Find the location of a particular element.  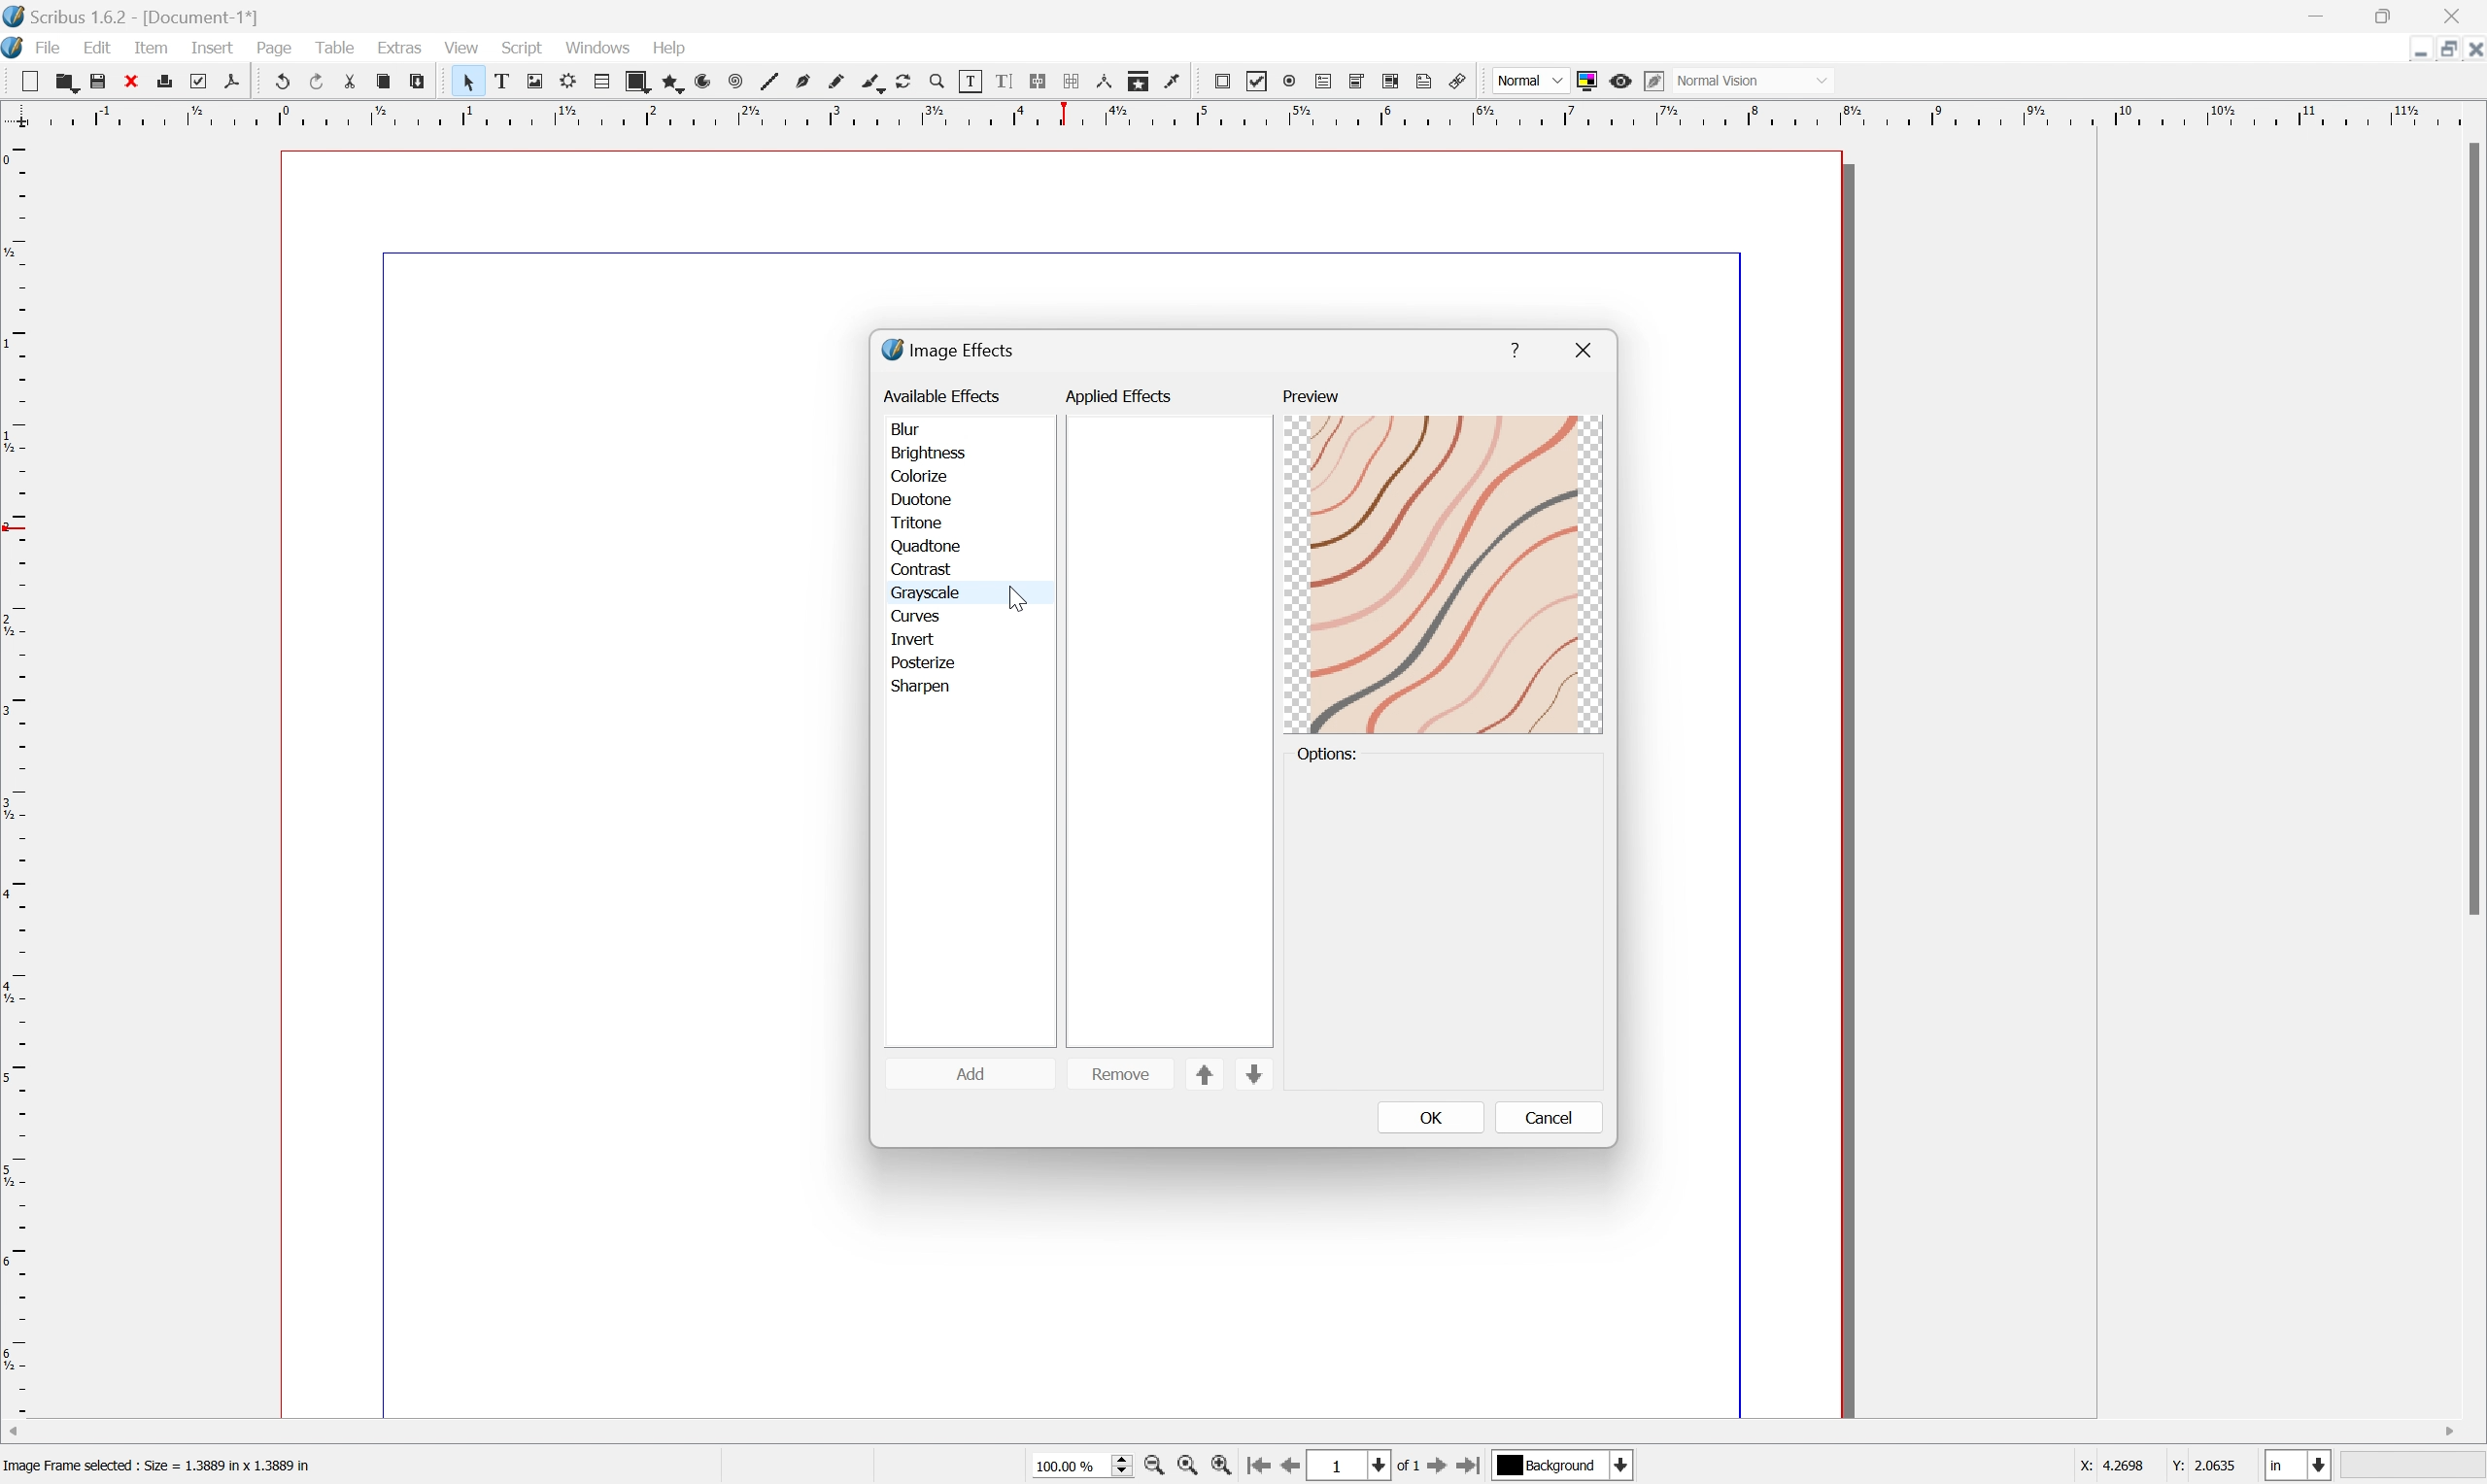

Normal is located at coordinates (1528, 81).